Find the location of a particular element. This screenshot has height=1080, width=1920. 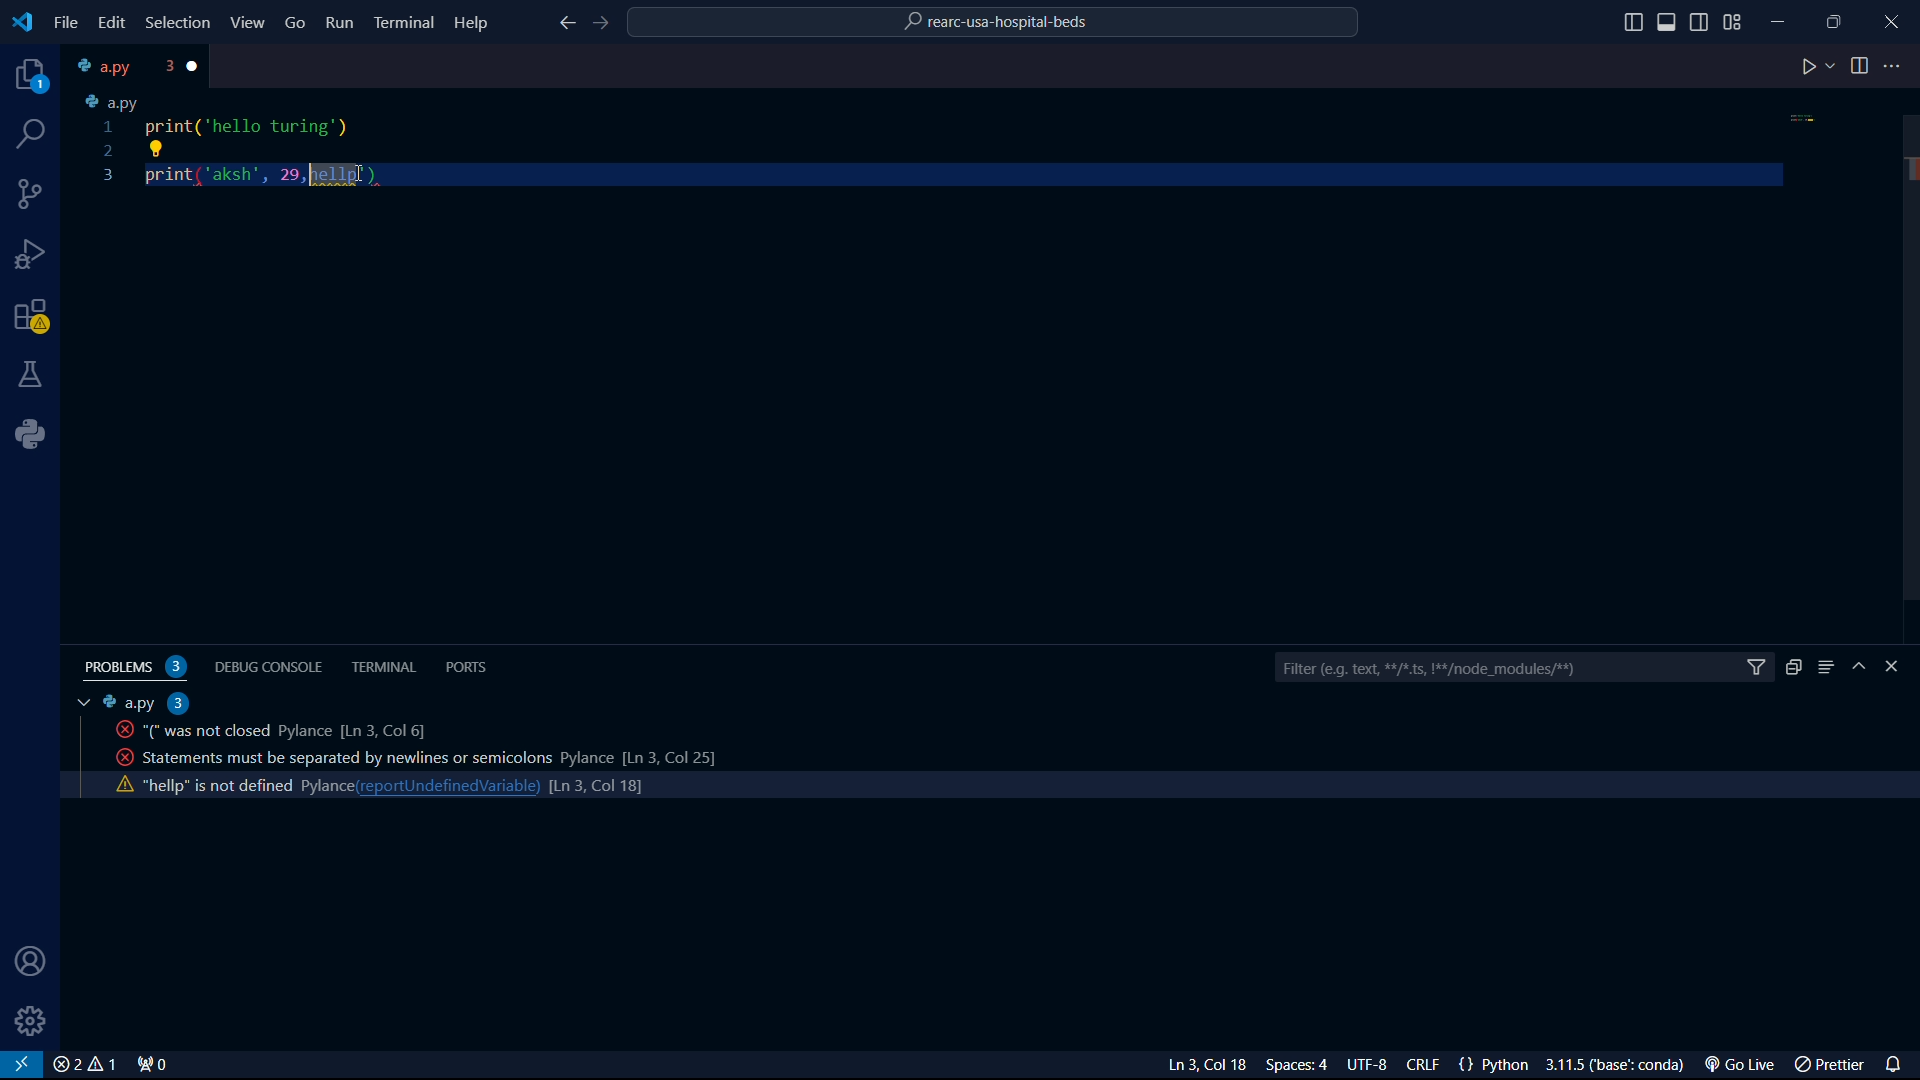

3.1.5 is located at coordinates (1621, 1065).